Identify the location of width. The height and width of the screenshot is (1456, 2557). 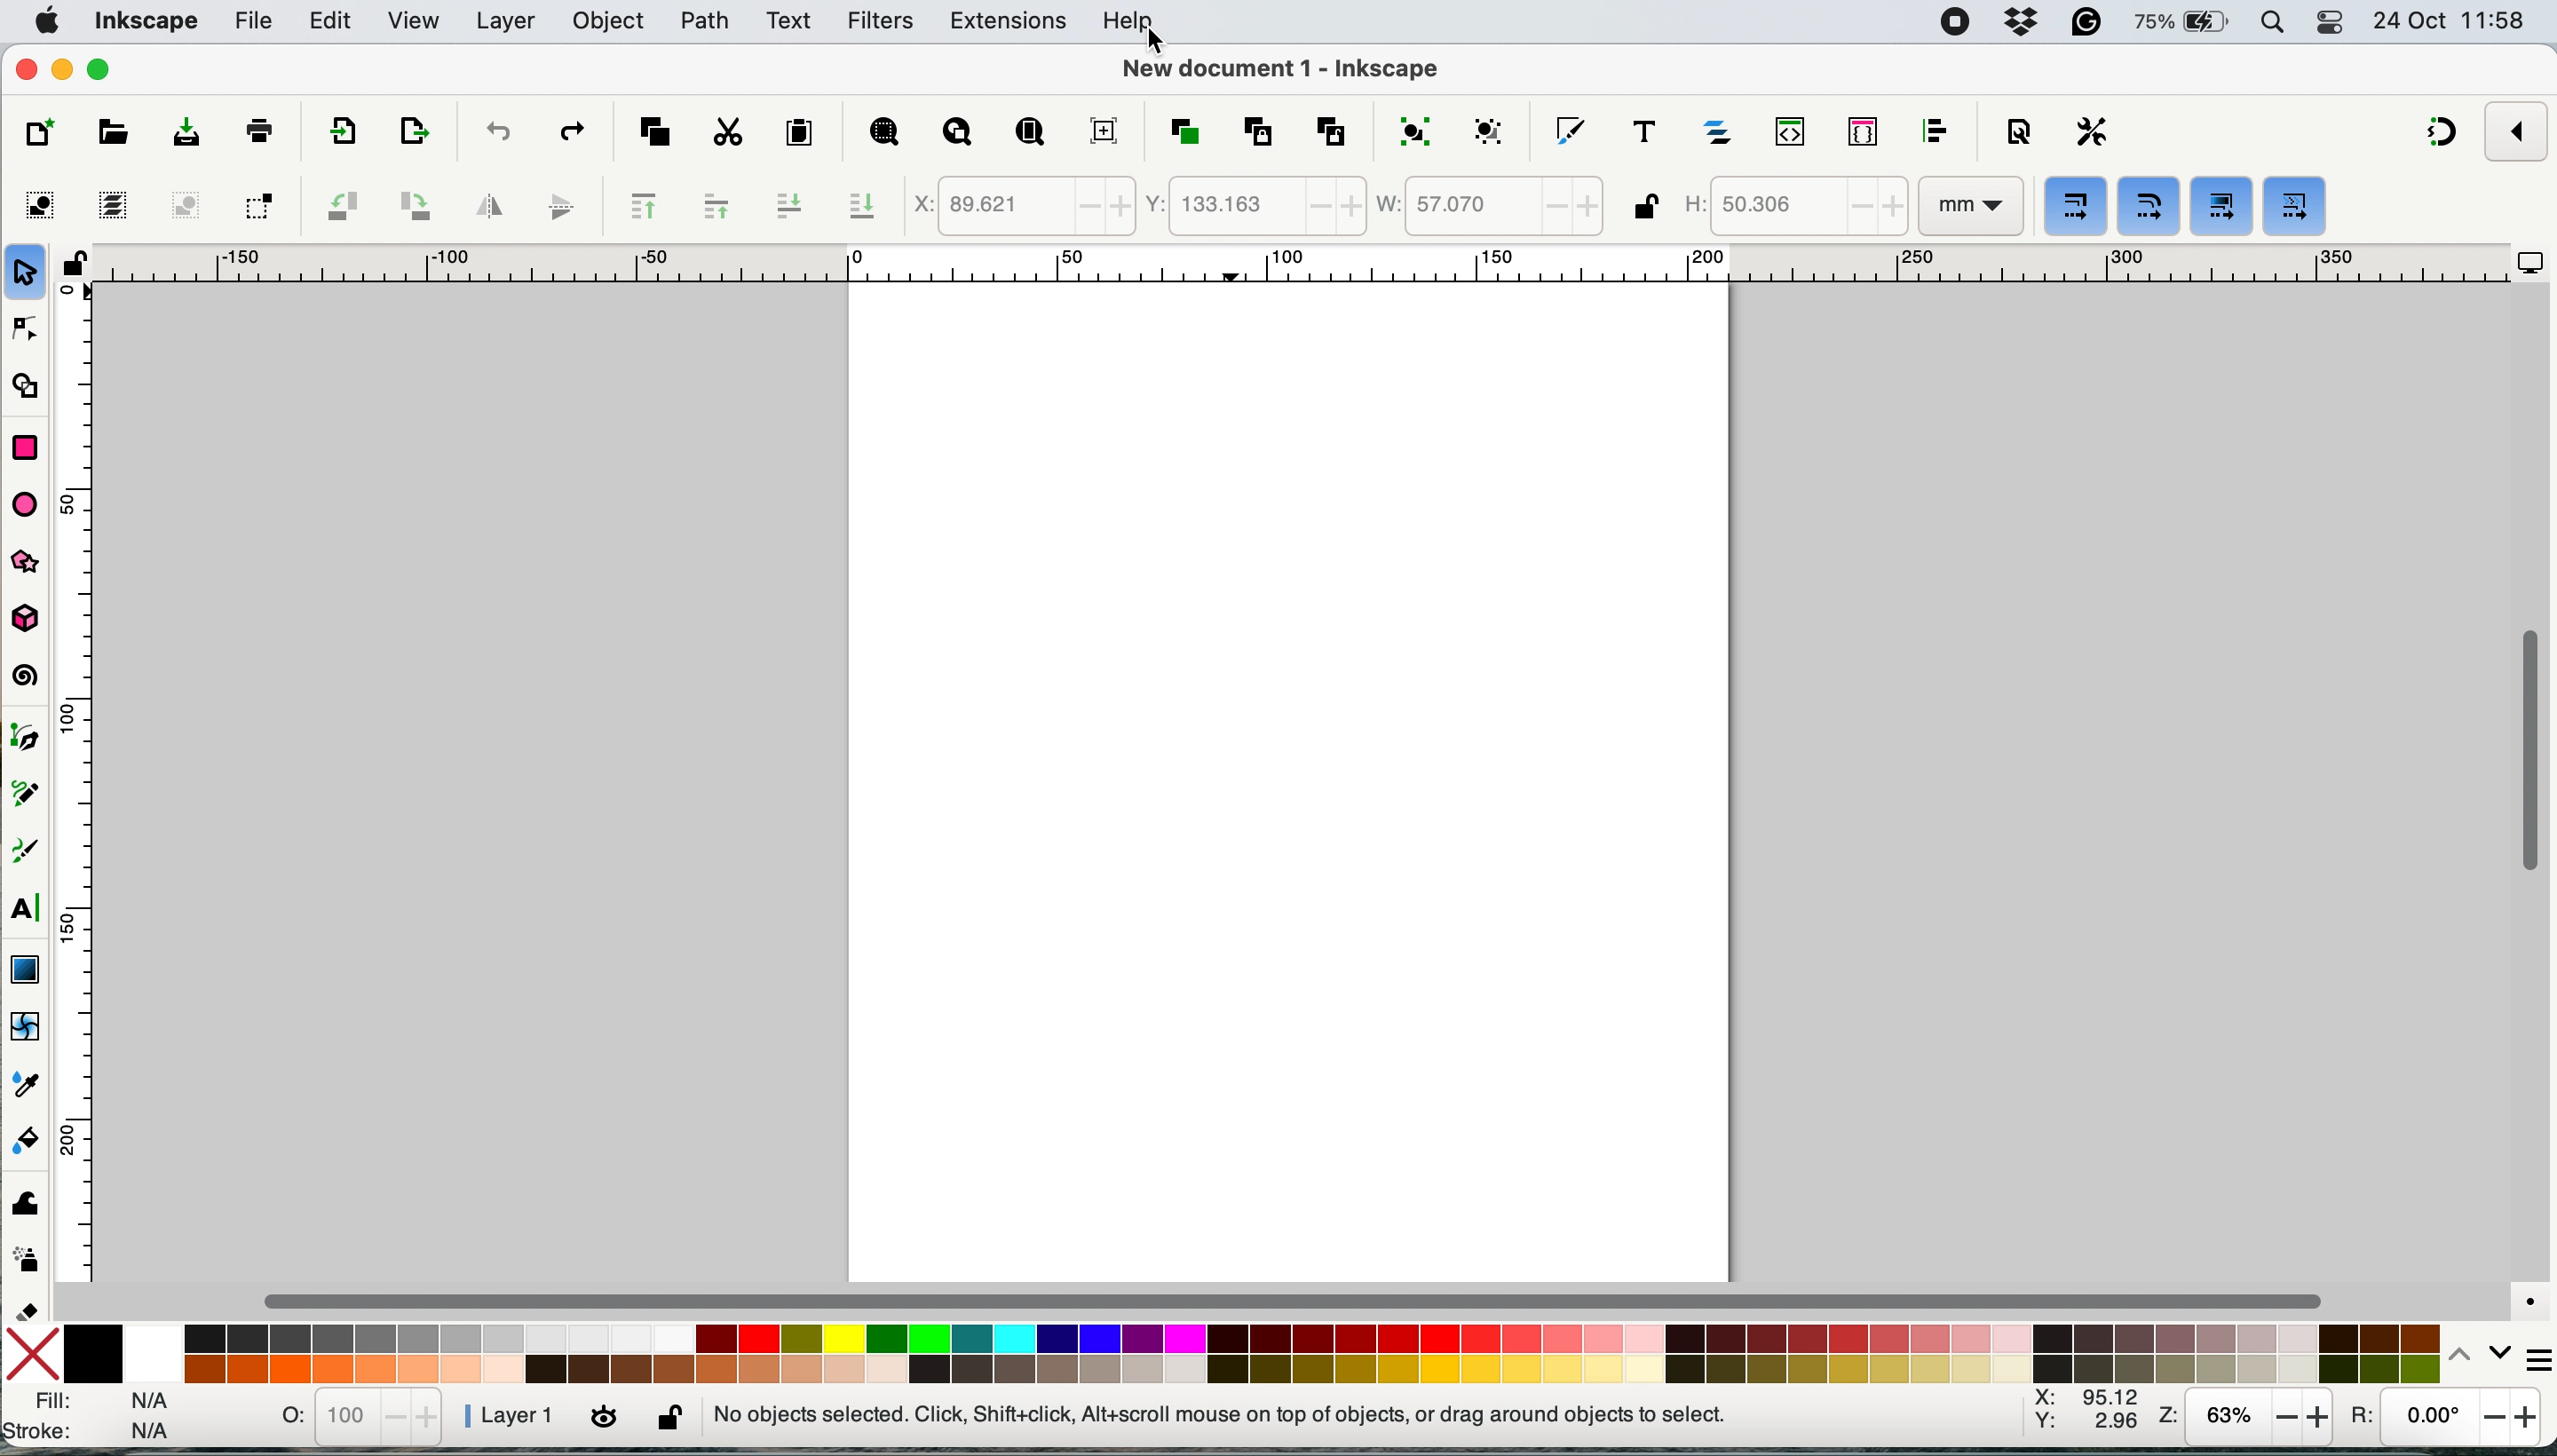
(1484, 207).